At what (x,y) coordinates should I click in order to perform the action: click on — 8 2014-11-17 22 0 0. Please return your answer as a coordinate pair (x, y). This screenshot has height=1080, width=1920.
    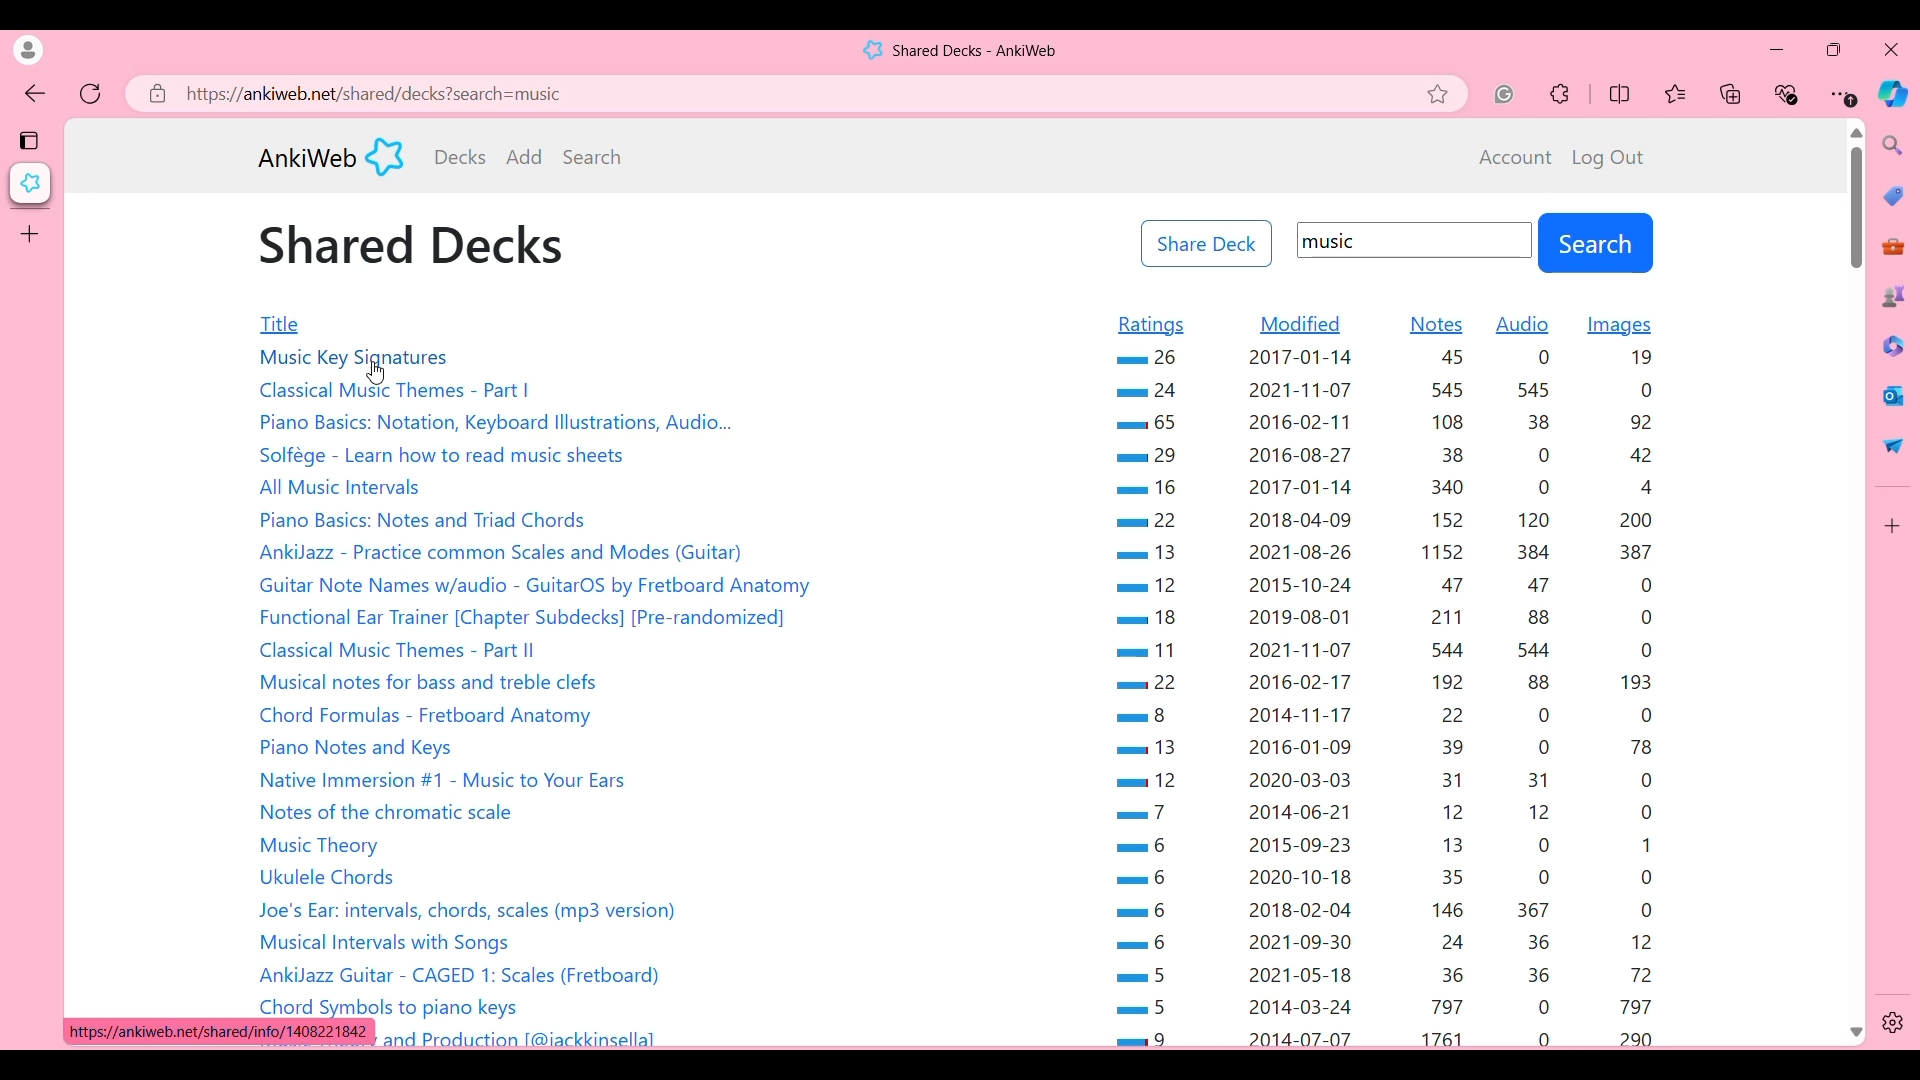
    Looking at the image, I should click on (1390, 714).